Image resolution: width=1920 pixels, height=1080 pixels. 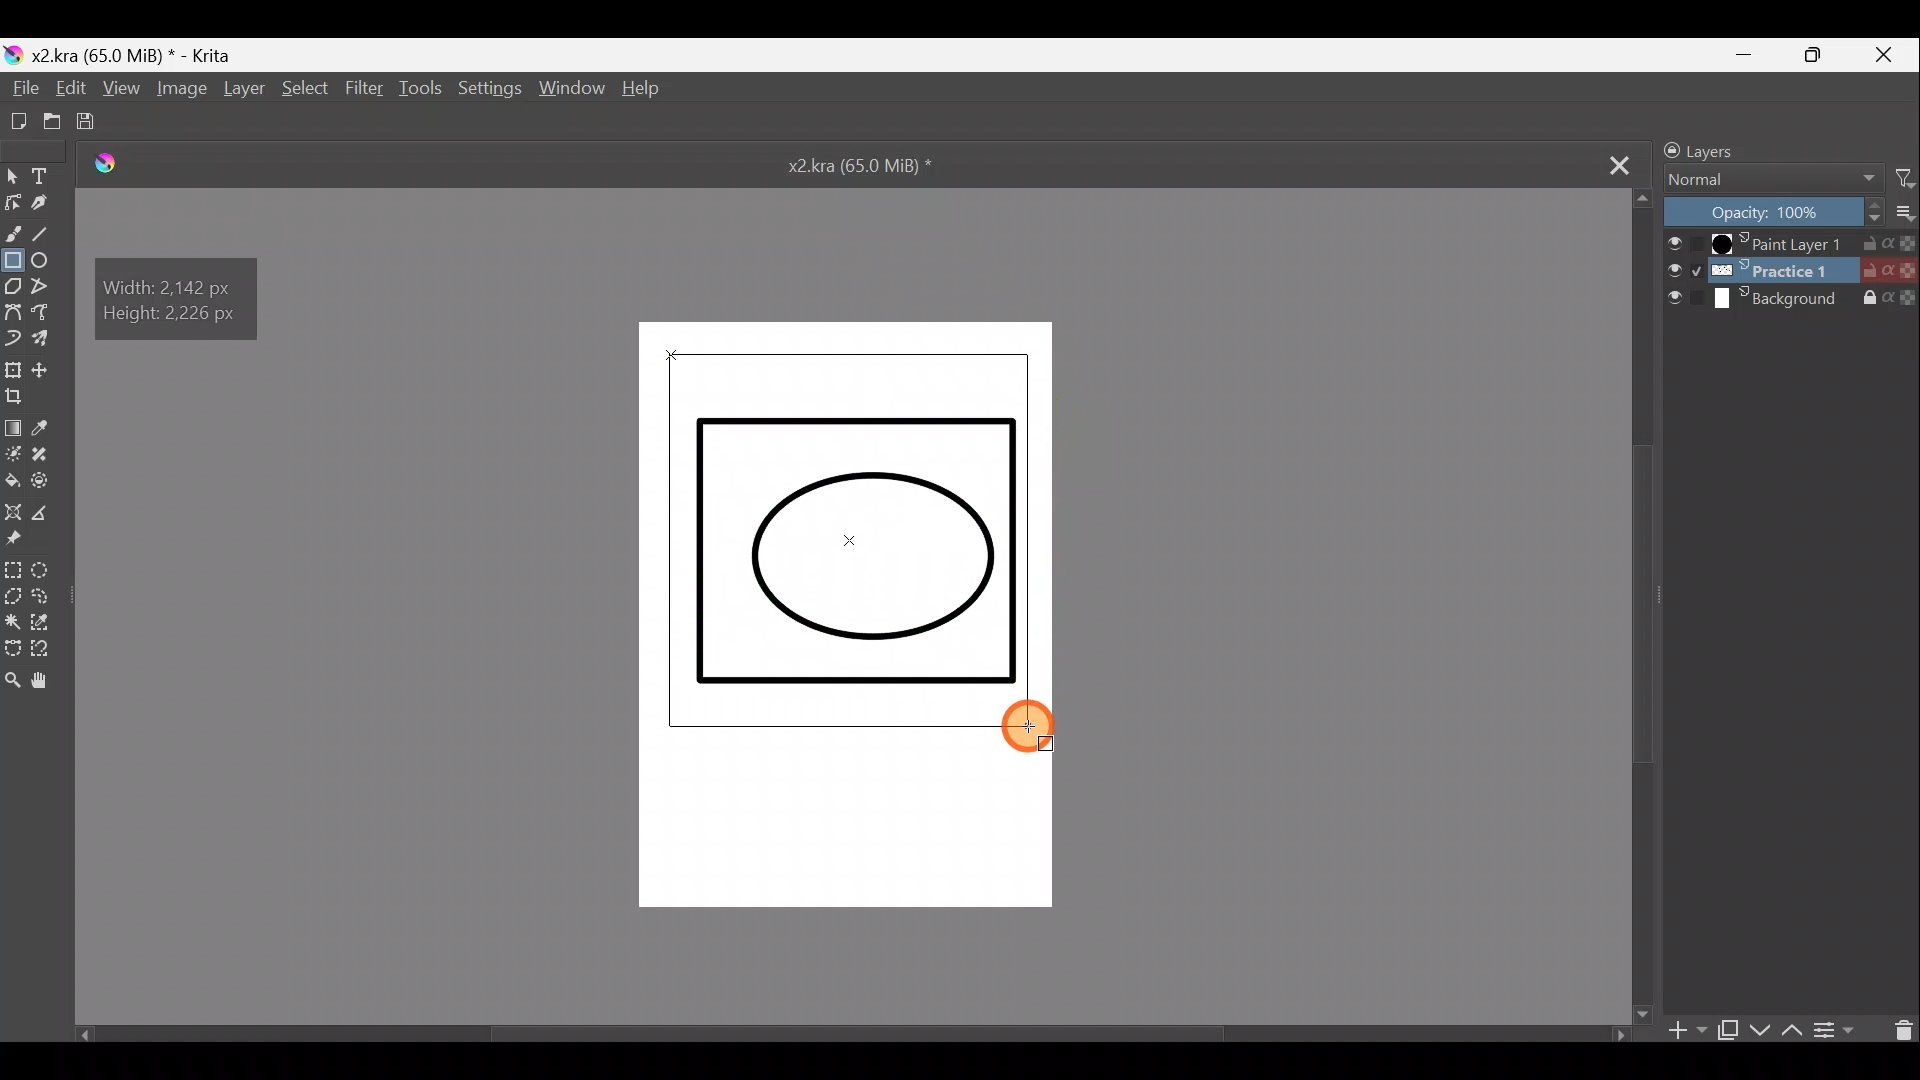 What do you see at coordinates (44, 367) in the screenshot?
I see `Move a layer` at bounding box center [44, 367].